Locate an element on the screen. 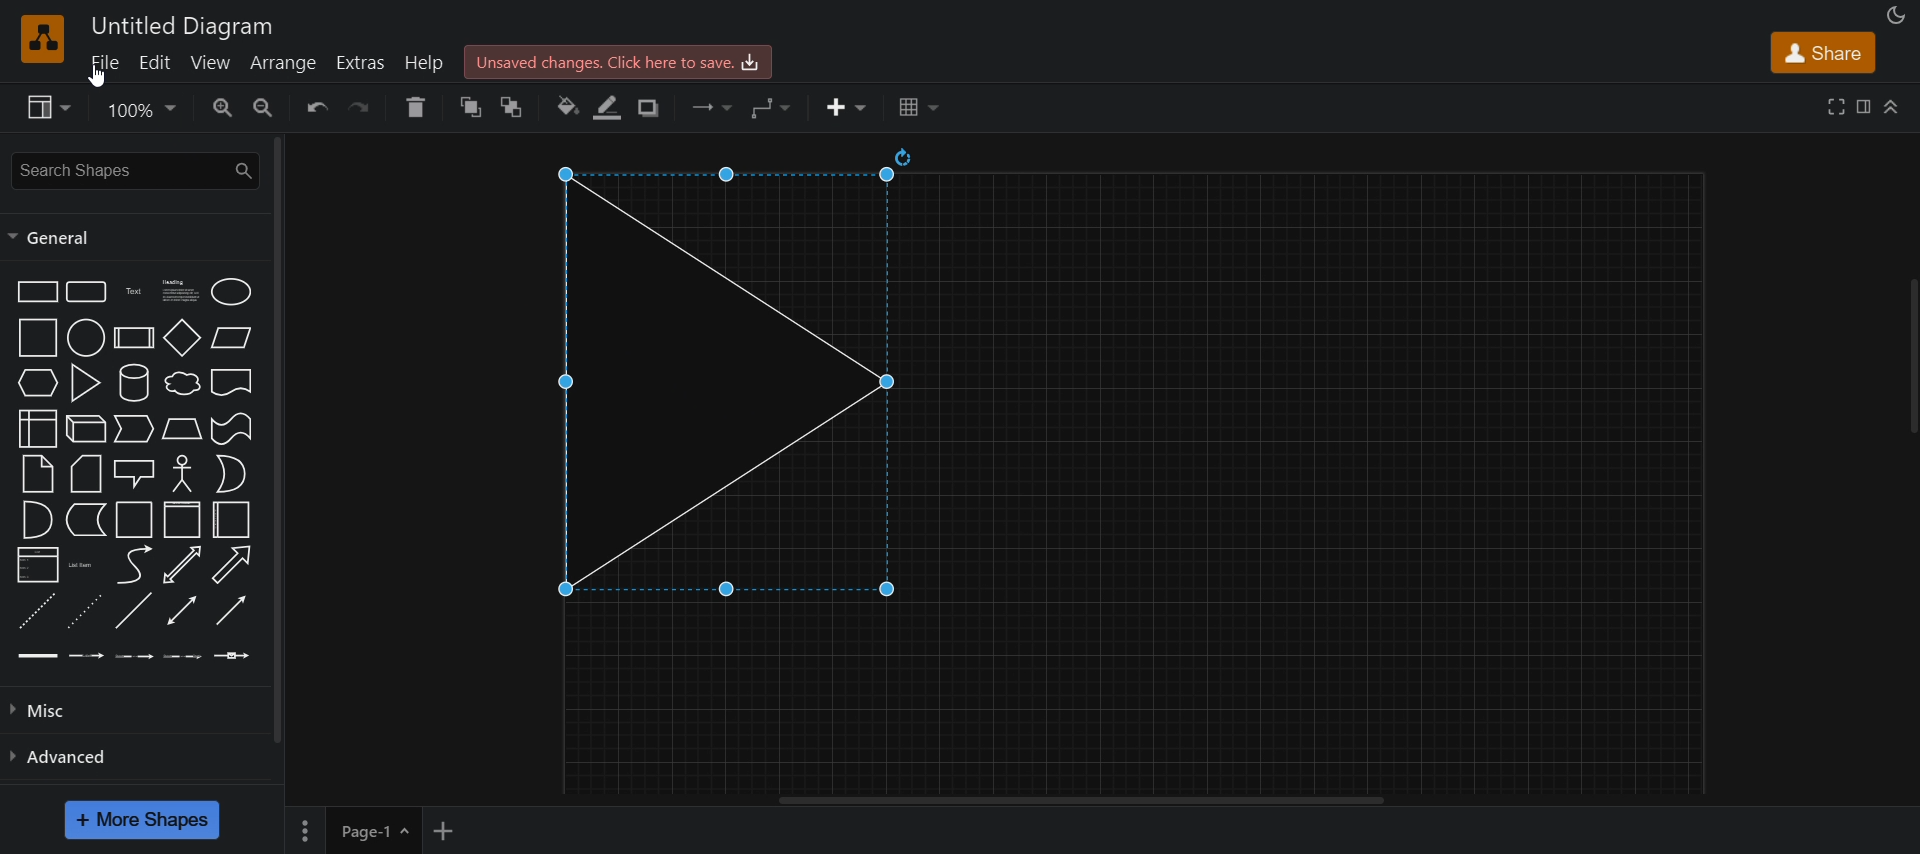  arrange is located at coordinates (286, 64).